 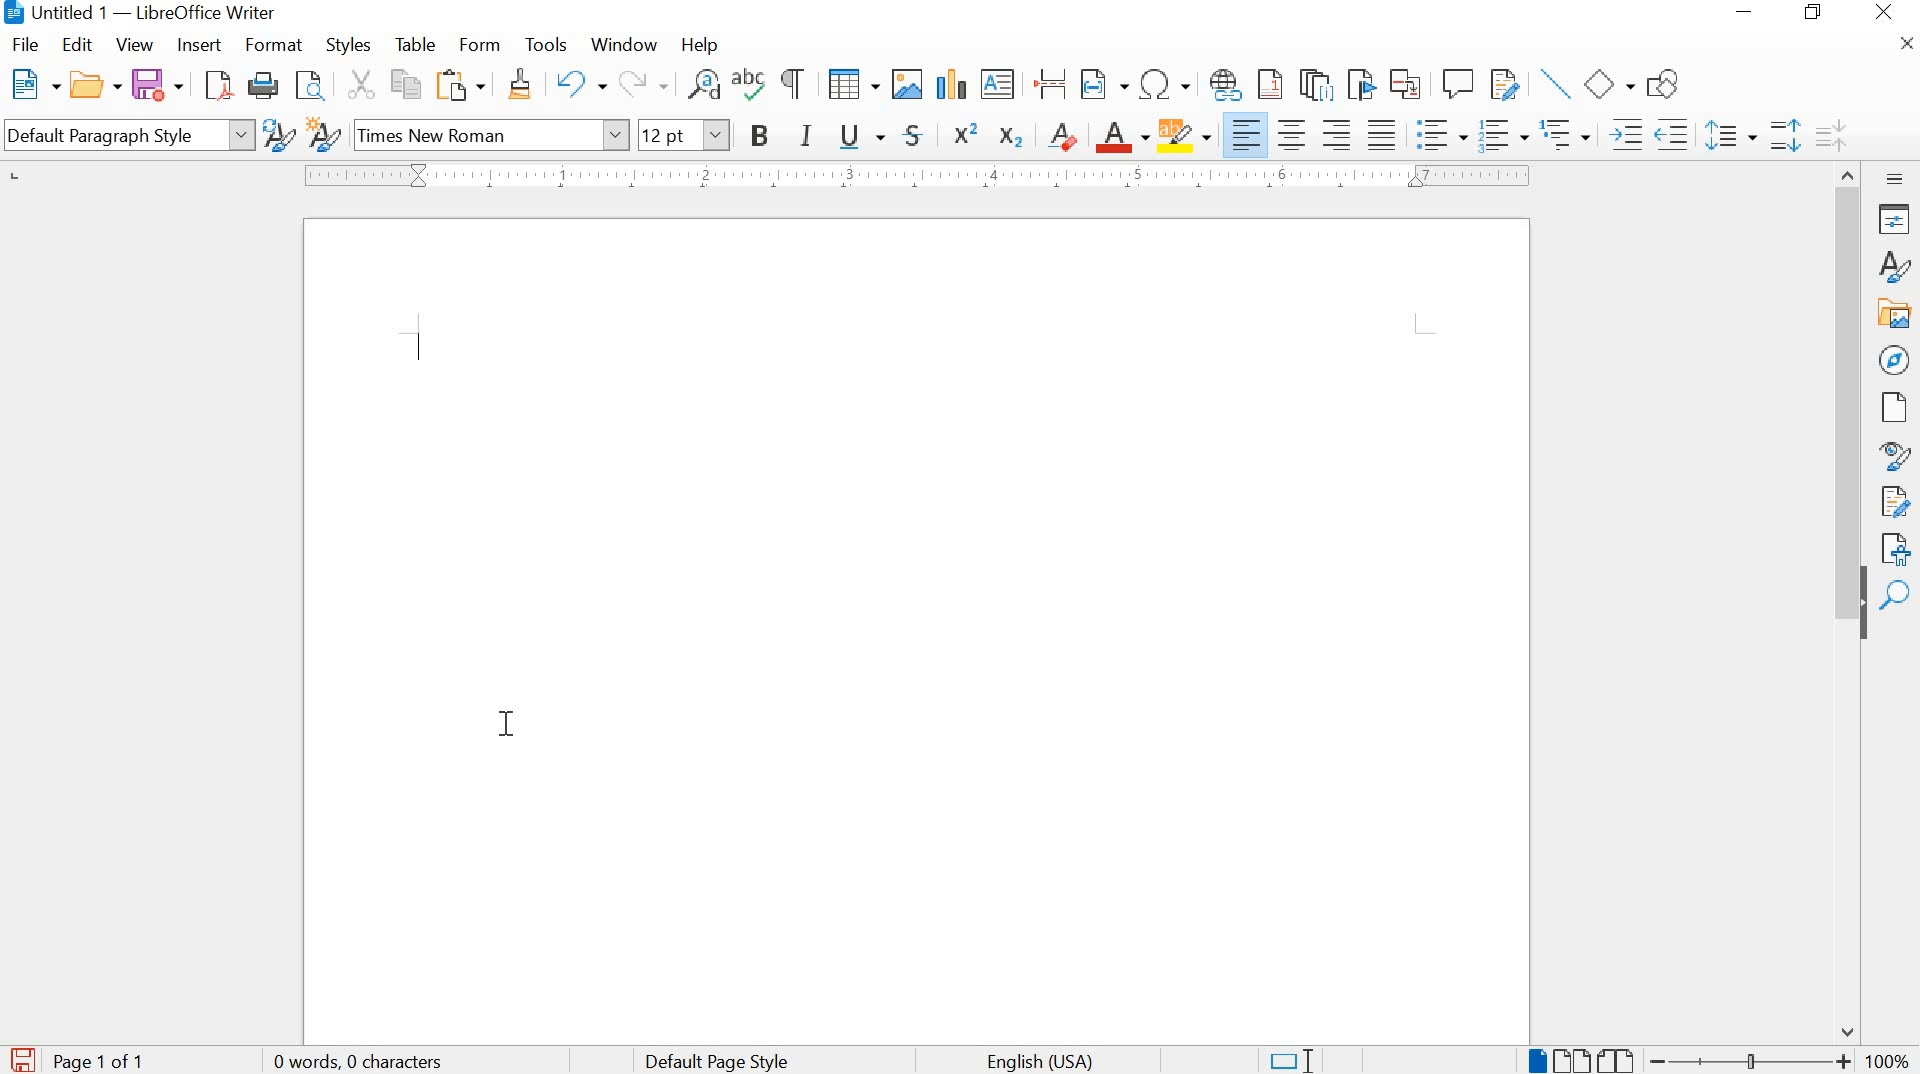 What do you see at coordinates (1894, 454) in the screenshot?
I see `STYLE INSPECTOR` at bounding box center [1894, 454].